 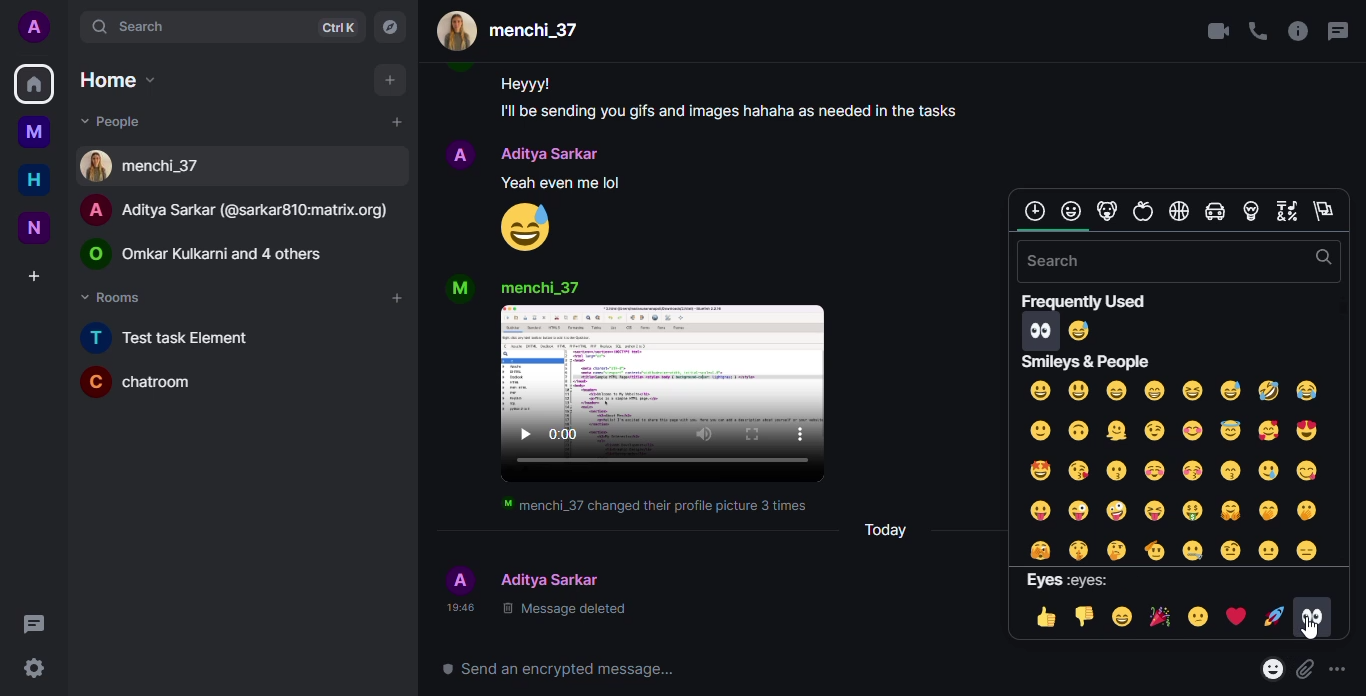 What do you see at coordinates (1080, 617) in the screenshot?
I see `thumbs down` at bounding box center [1080, 617].